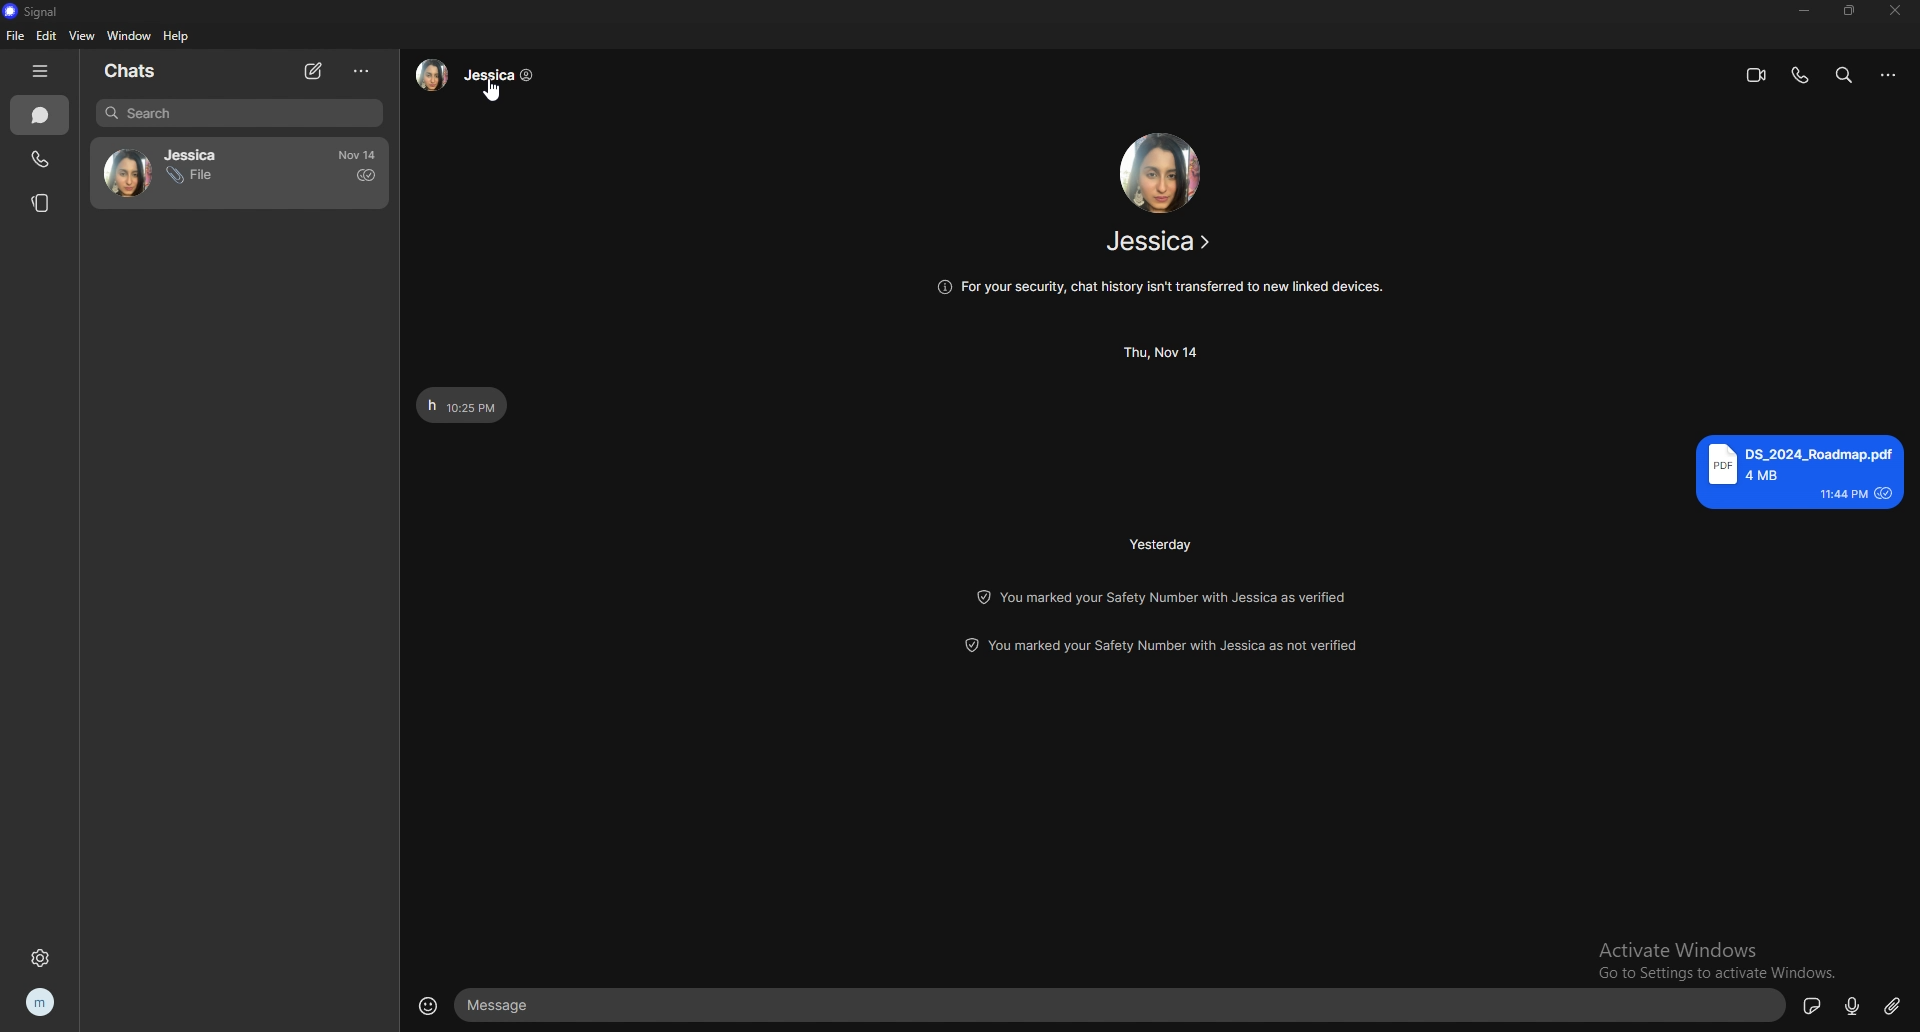 This screenshot has width=1920, height=1032. I want to click on calls, so click(43, 156).